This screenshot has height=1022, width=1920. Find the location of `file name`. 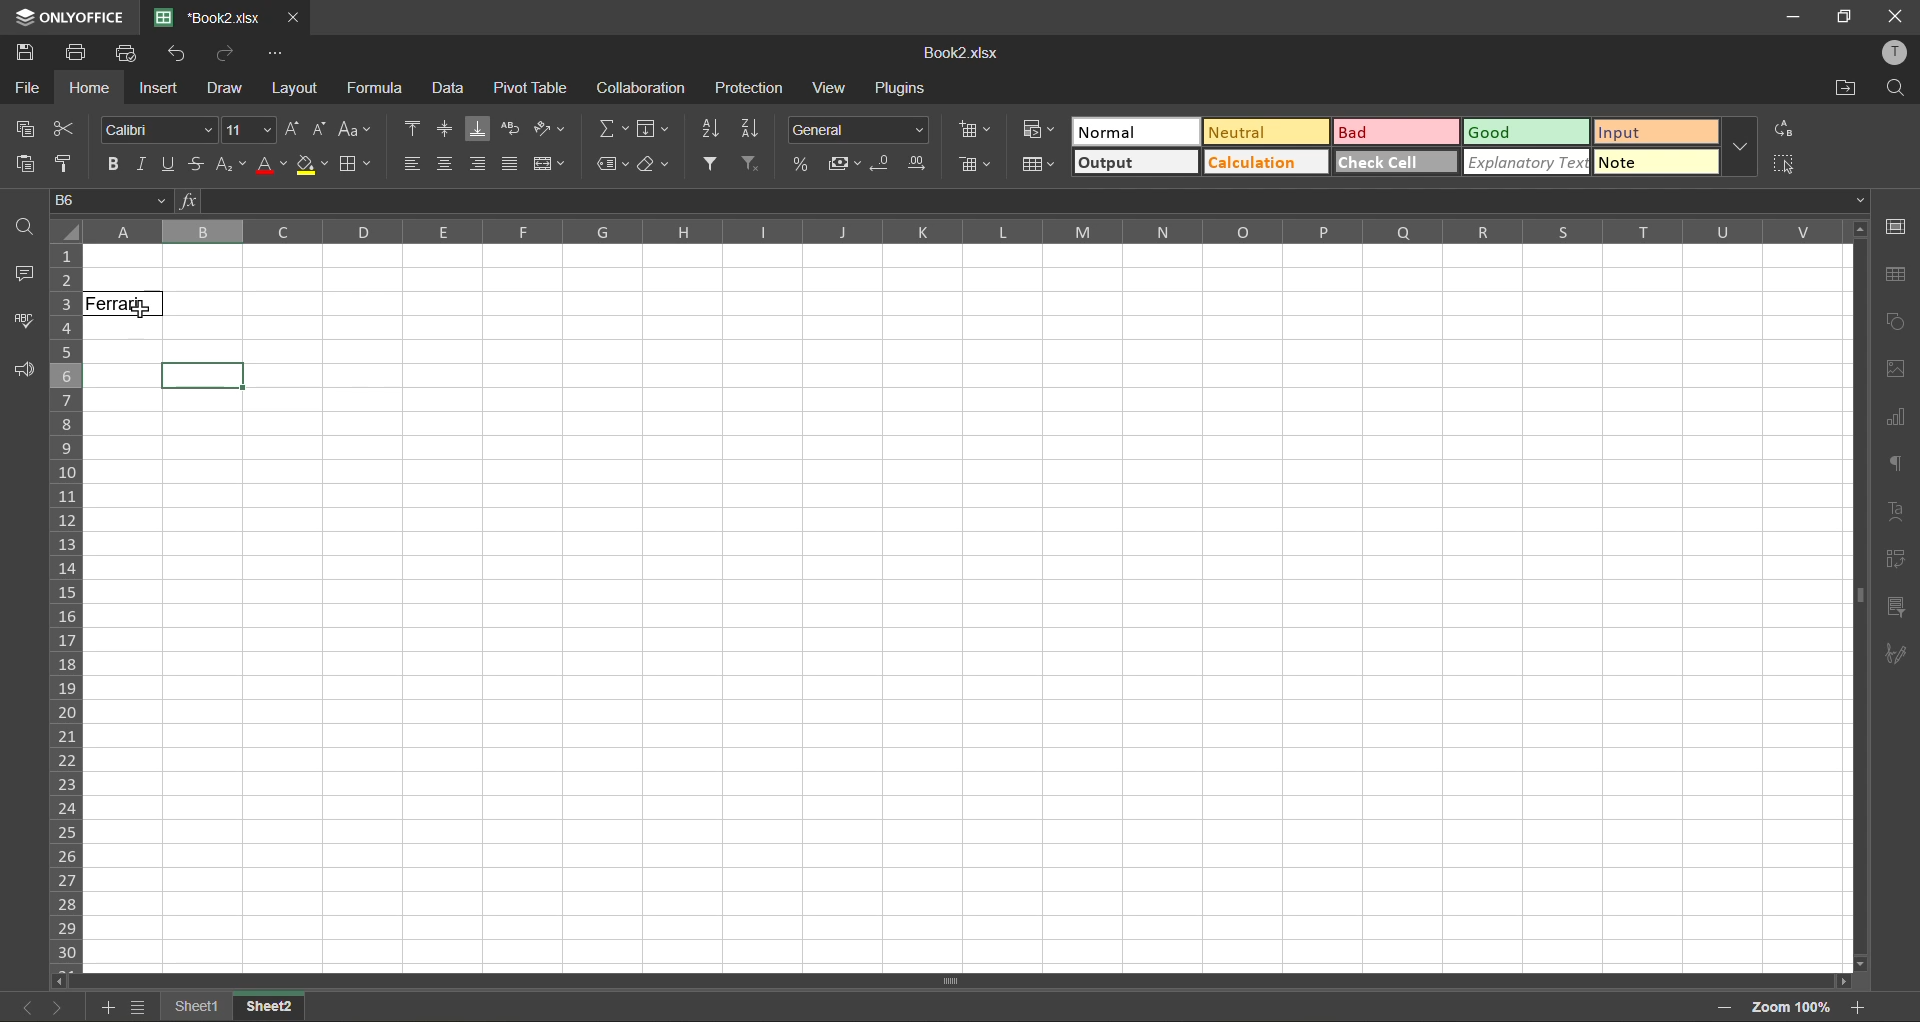

file name is located at coordinates (957, 53).